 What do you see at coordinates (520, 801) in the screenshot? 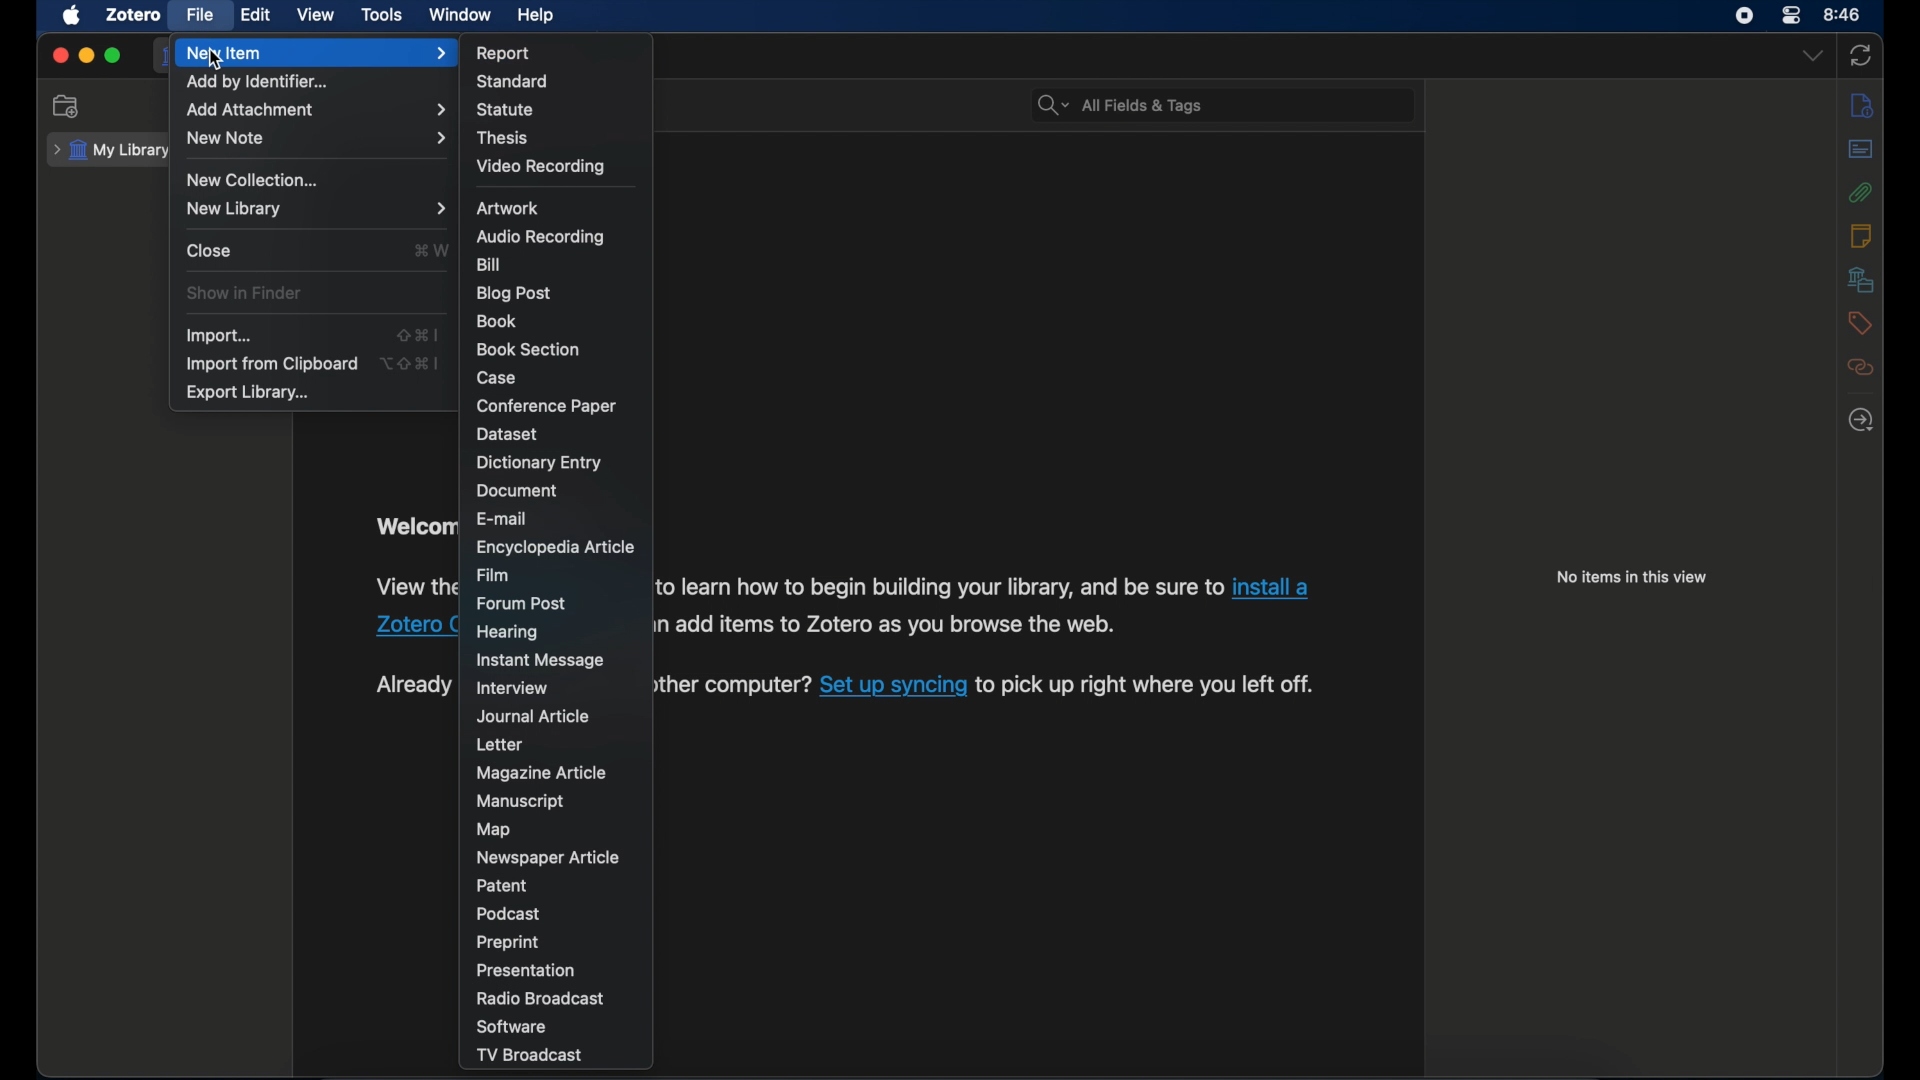
I see `manuscript` at bounding box center [520, 801].